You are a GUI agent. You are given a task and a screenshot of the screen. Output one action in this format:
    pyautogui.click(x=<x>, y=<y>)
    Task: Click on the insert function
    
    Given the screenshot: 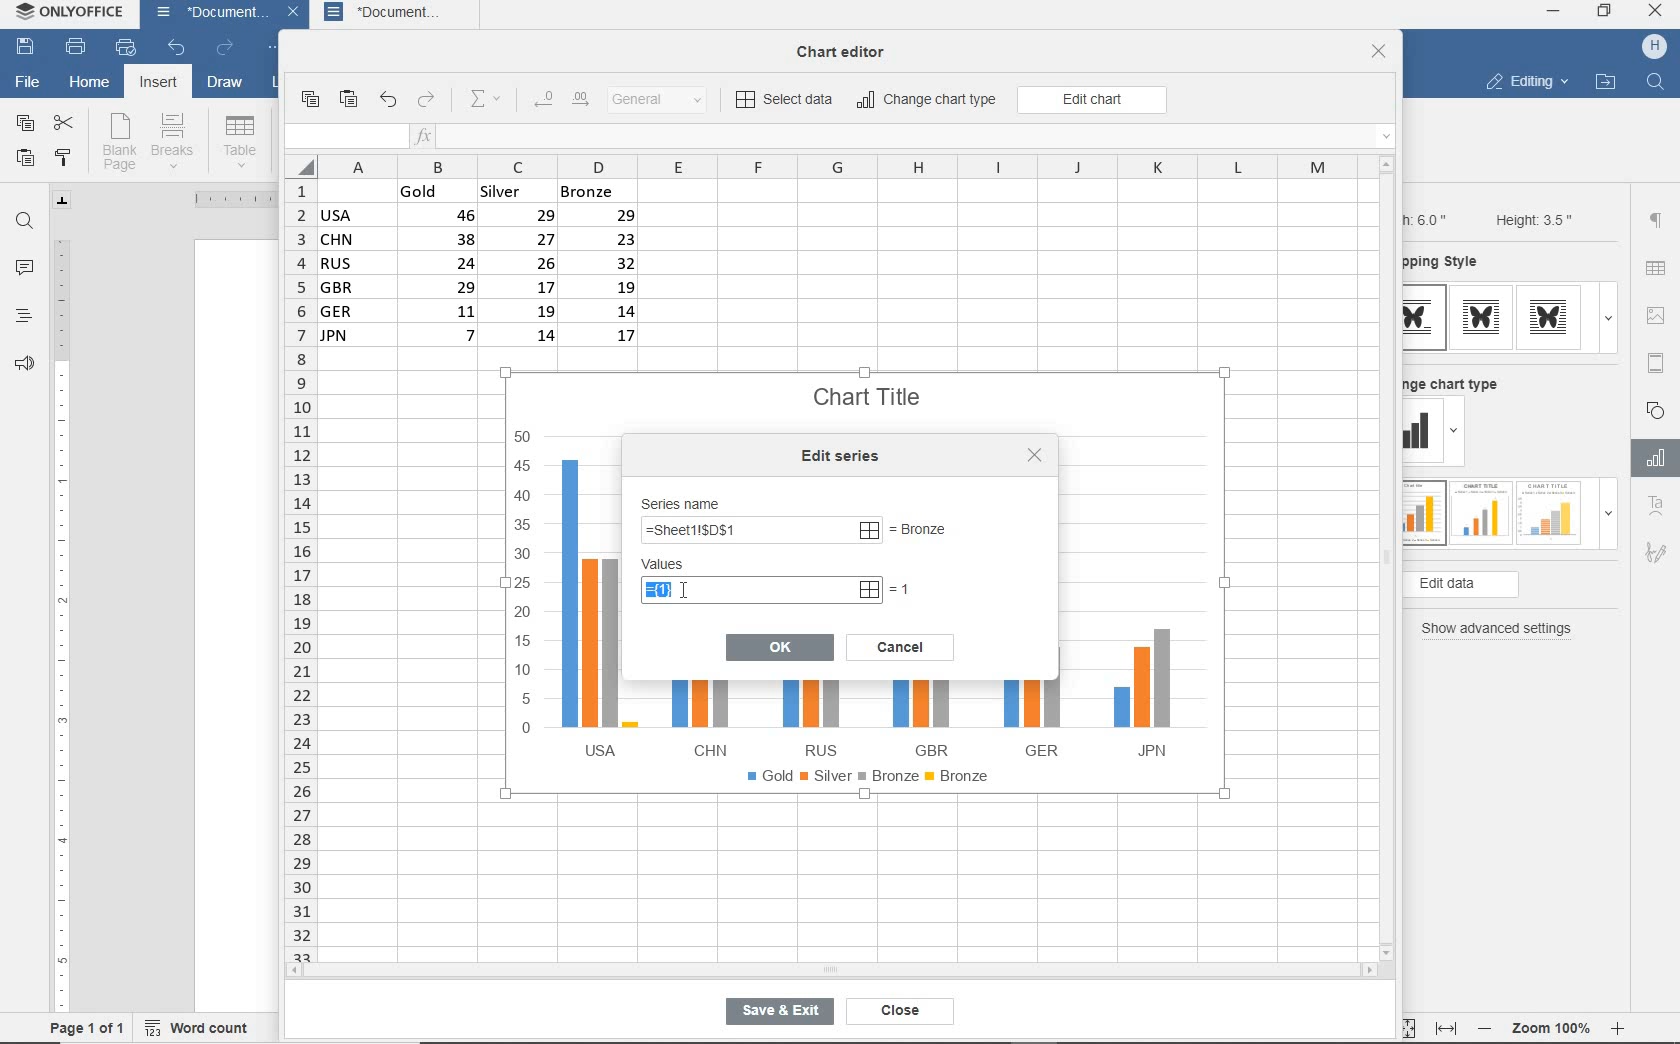 What is the action you would take?
    pyautogui.click(x=905, y=137)
    